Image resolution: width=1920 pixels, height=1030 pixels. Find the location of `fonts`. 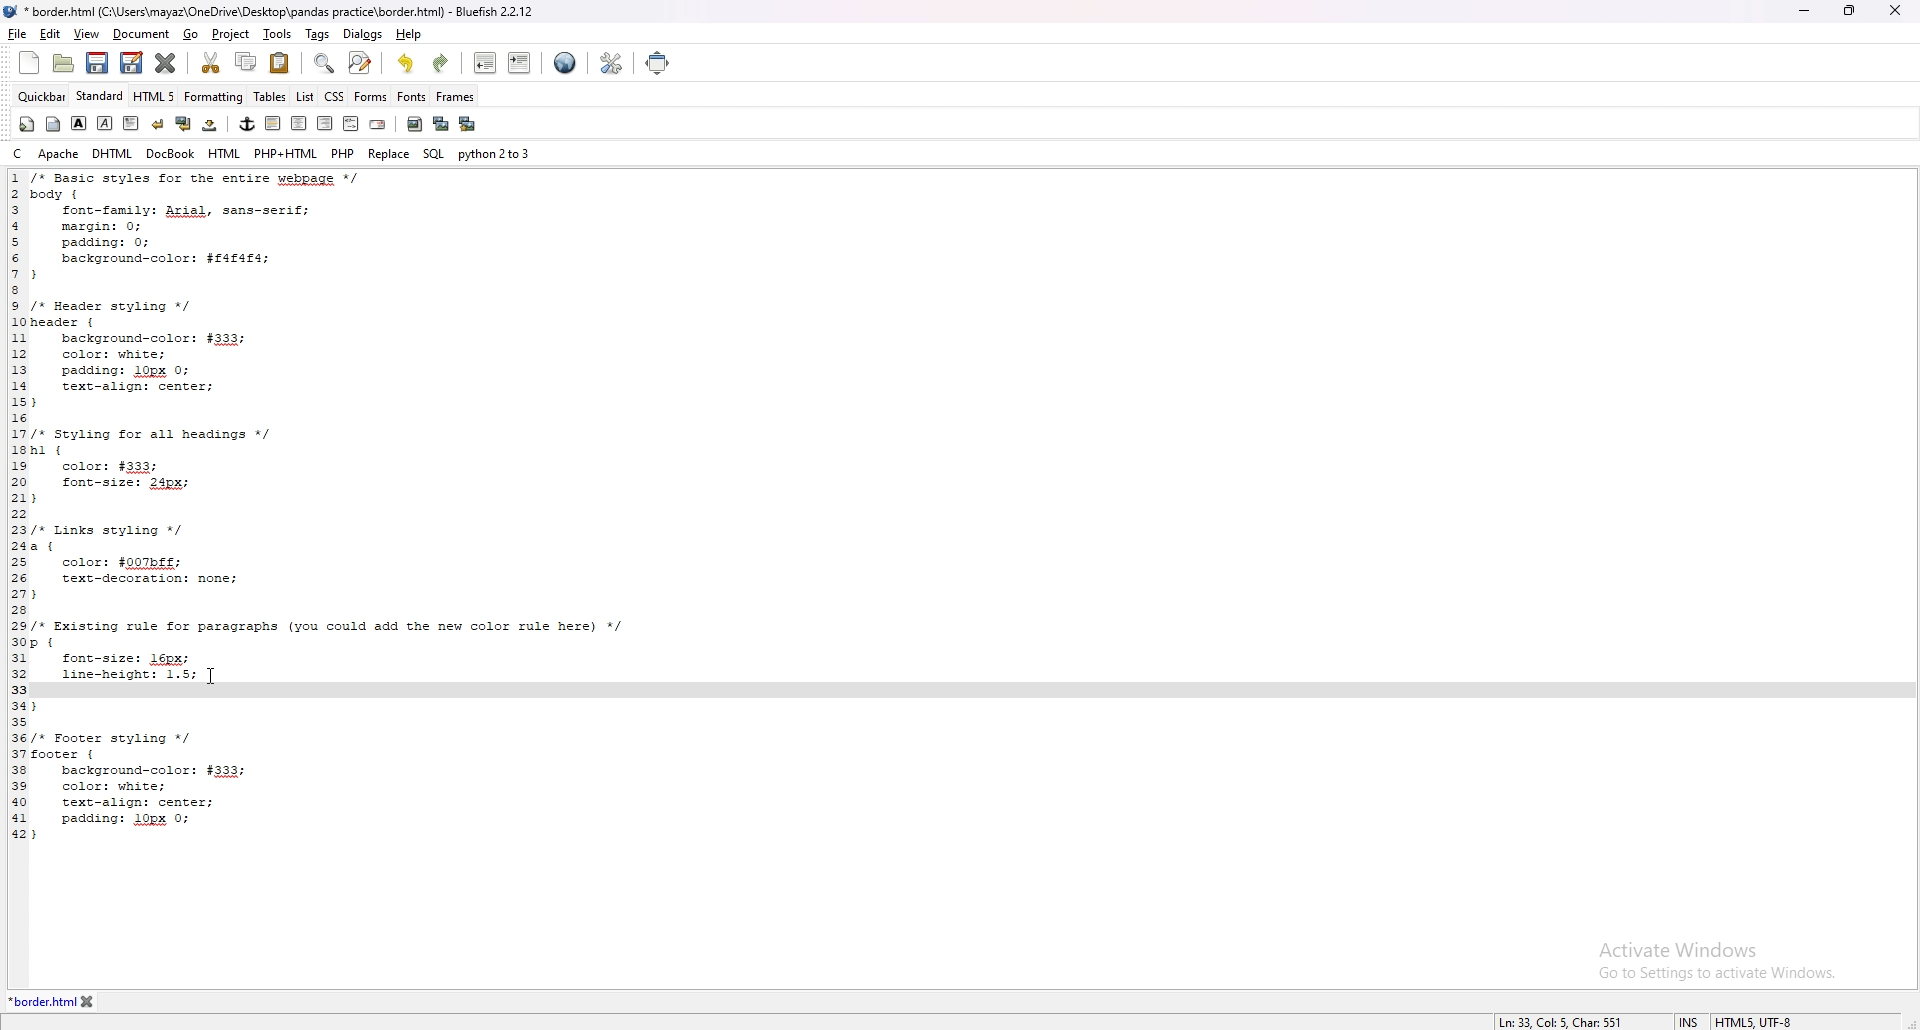

fonts is located at coordinates (412, 96).